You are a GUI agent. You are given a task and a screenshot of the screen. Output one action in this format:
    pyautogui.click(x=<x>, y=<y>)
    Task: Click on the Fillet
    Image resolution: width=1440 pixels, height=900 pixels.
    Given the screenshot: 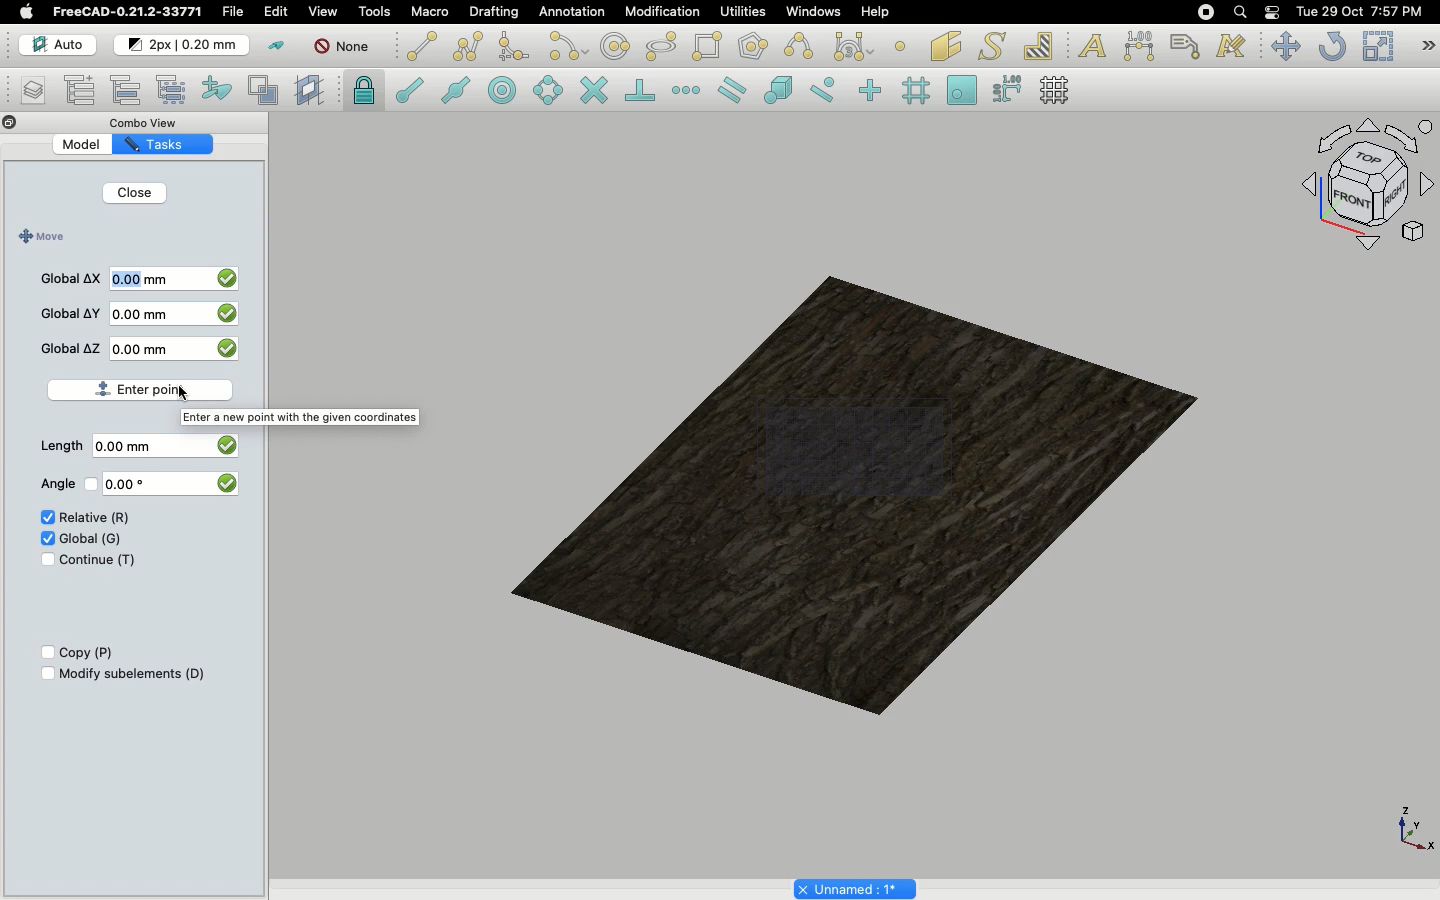 What is the action you would take?
    pyautogui.click(x=512, y=49)
    